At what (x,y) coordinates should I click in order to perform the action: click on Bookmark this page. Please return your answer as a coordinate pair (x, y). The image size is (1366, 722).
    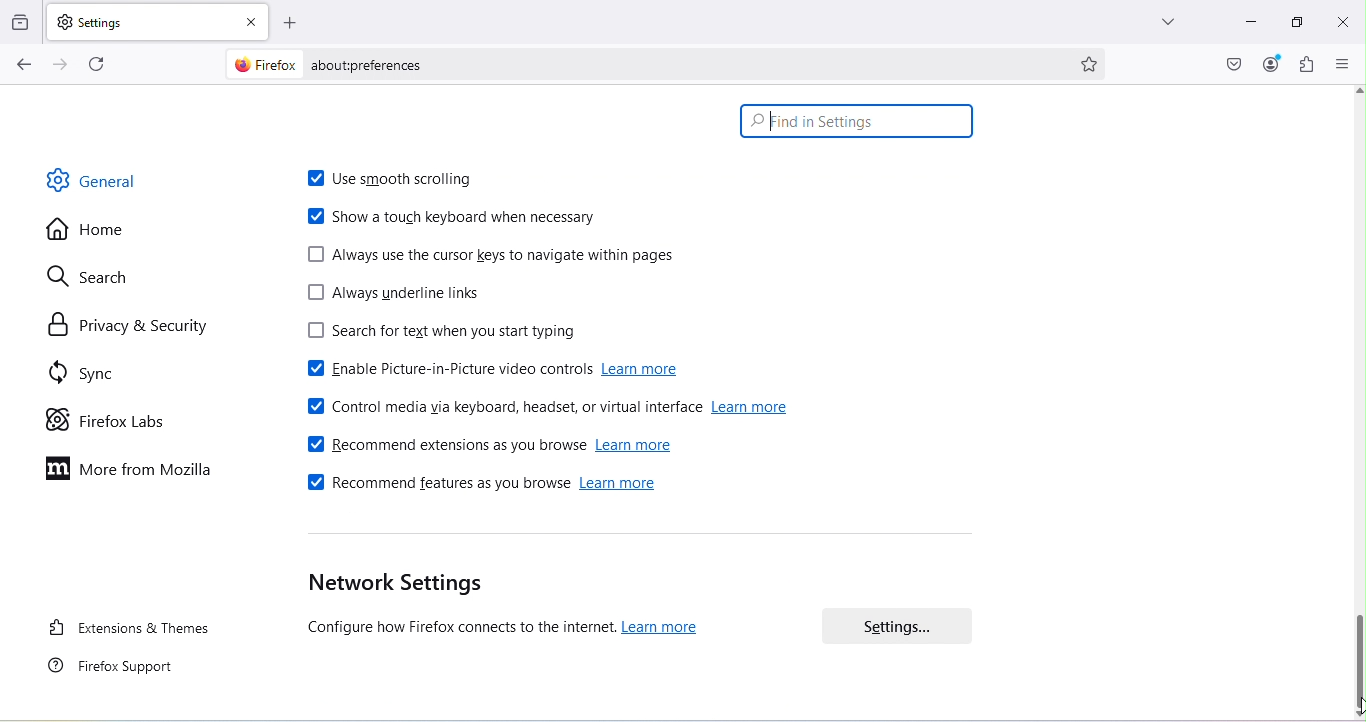
    Looking at the image, I should click on (1101, 66).